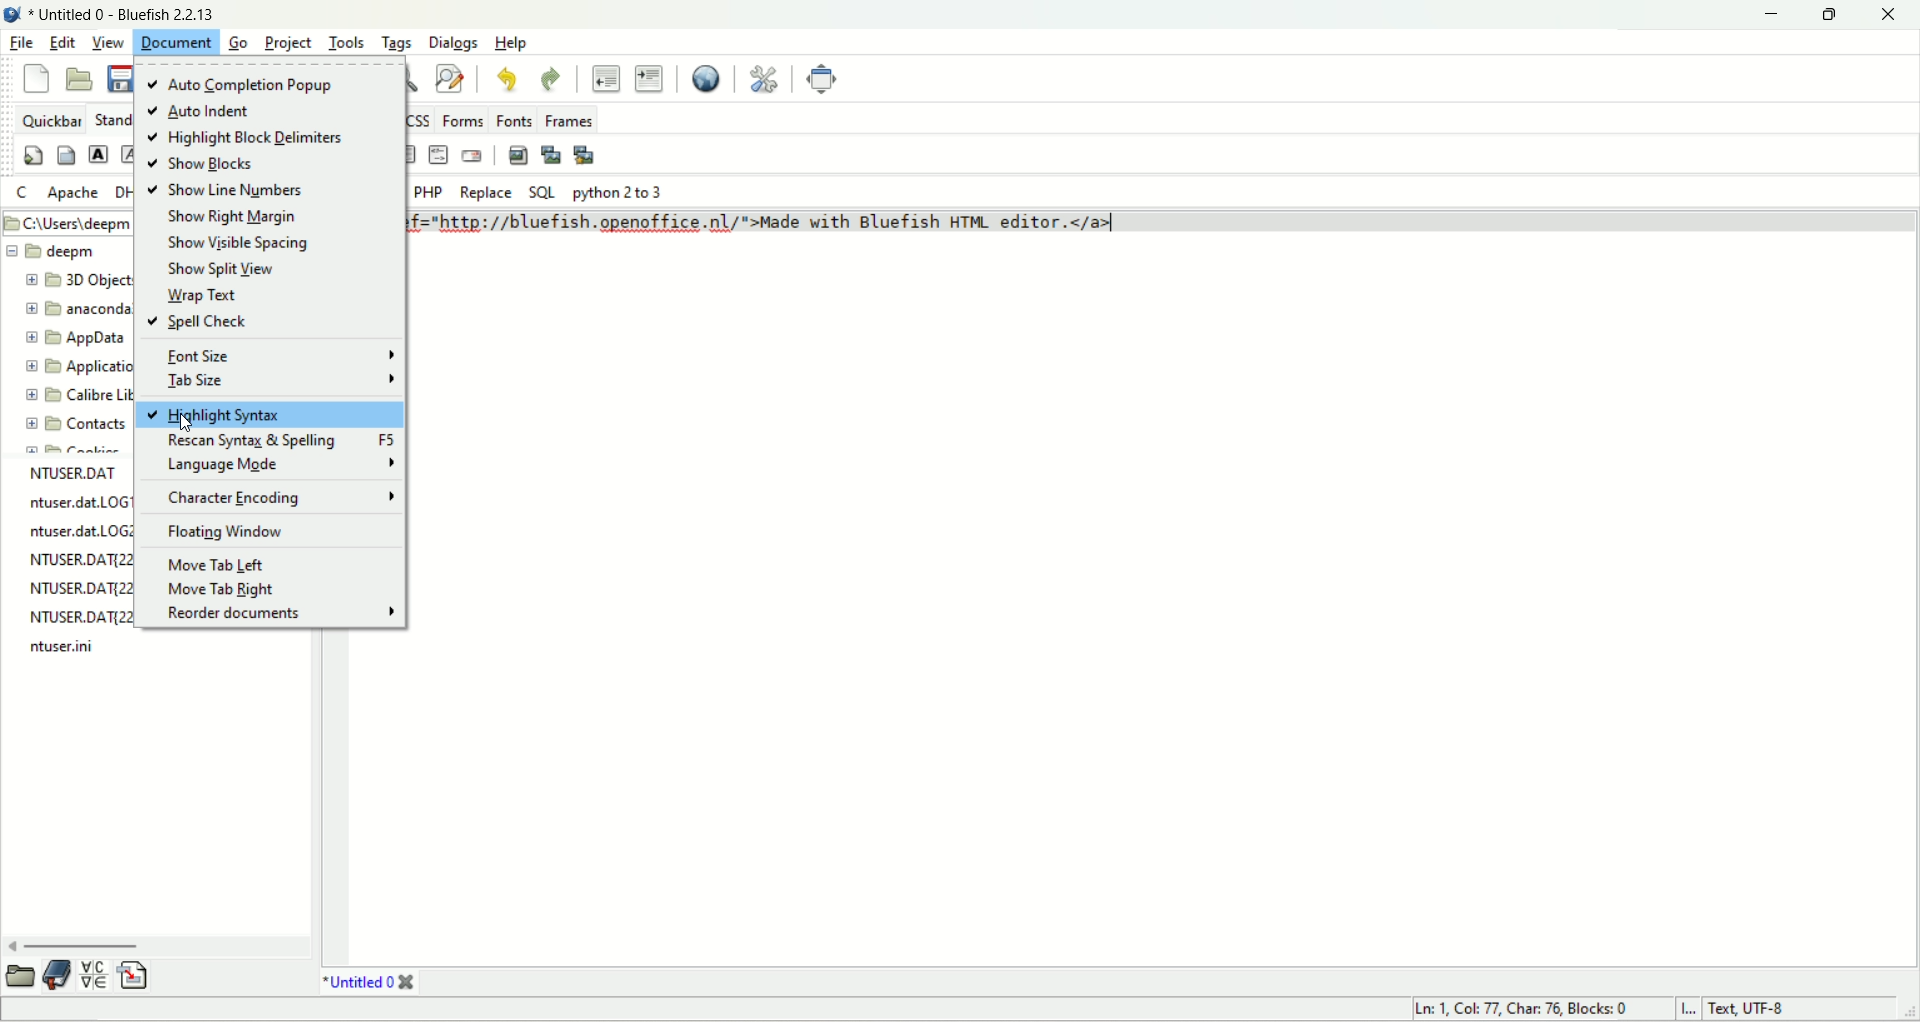  Describe the element at coordinates (216, 589) in the screenshot. I see `move tab right` at that location.